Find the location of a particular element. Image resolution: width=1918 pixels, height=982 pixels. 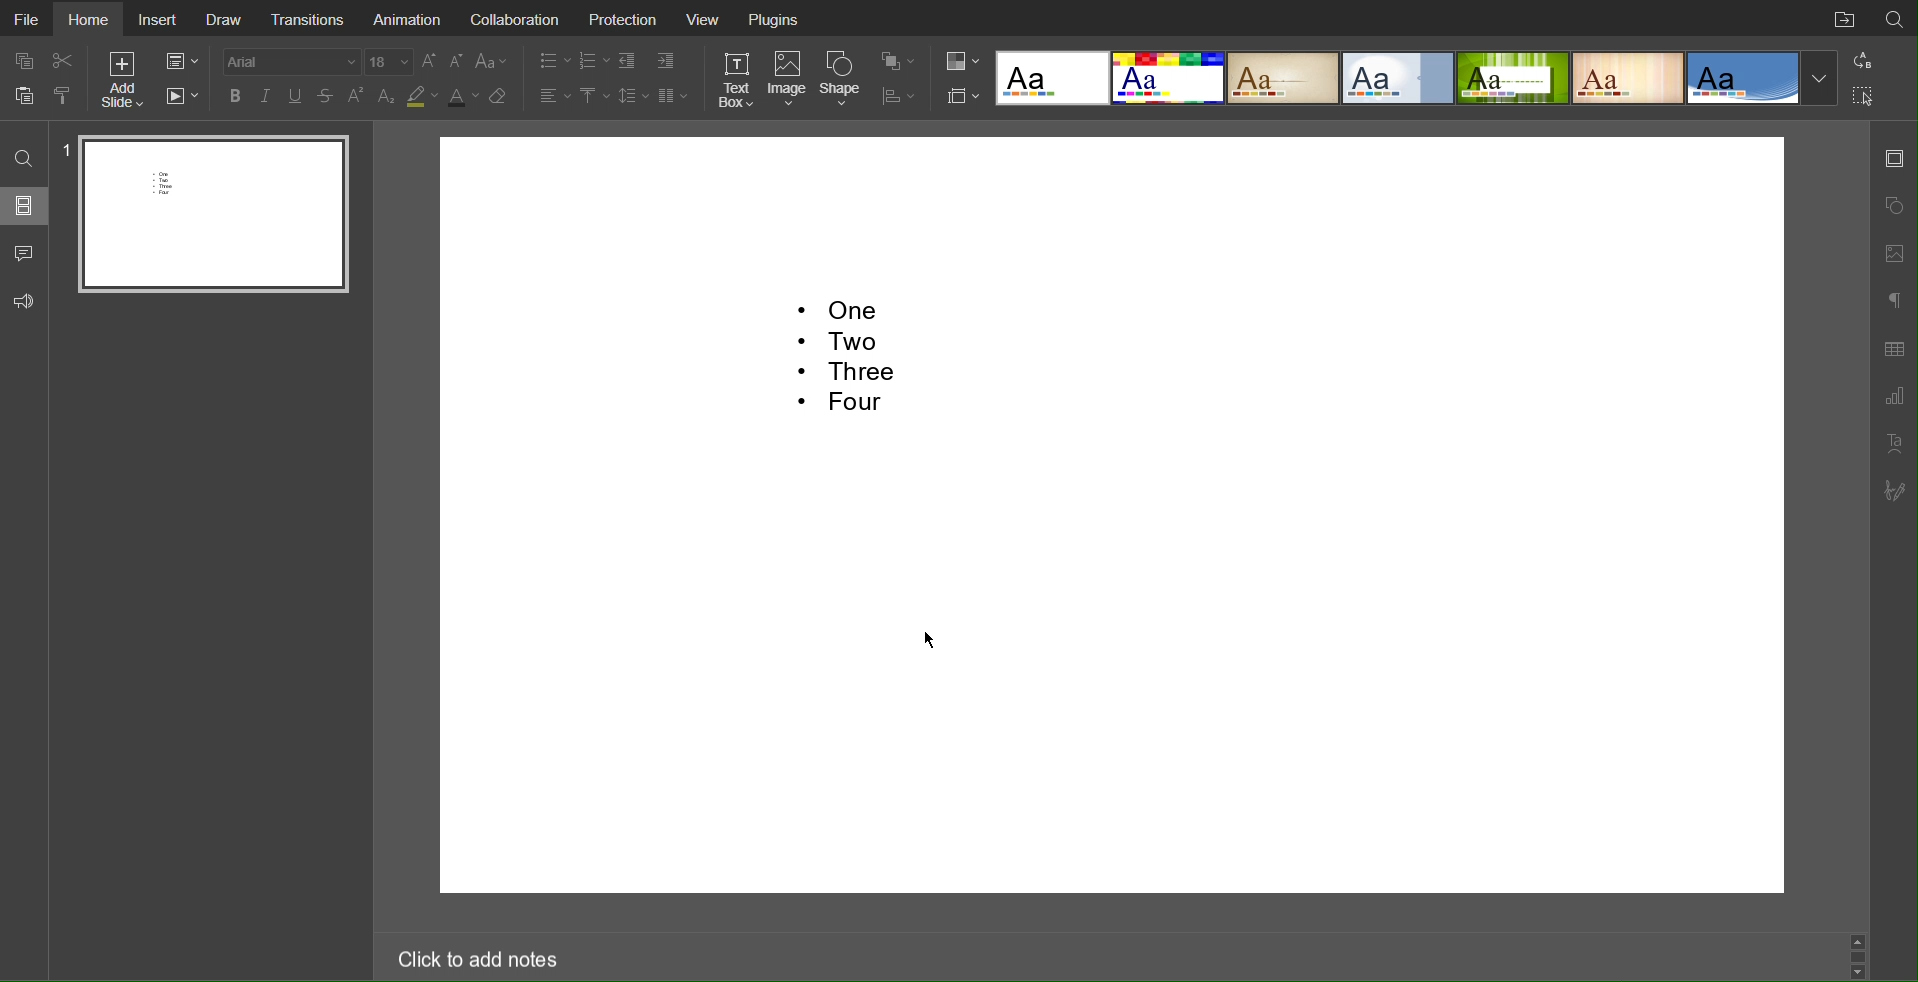

Vertical Alignment is located at coordinates (592, 95).